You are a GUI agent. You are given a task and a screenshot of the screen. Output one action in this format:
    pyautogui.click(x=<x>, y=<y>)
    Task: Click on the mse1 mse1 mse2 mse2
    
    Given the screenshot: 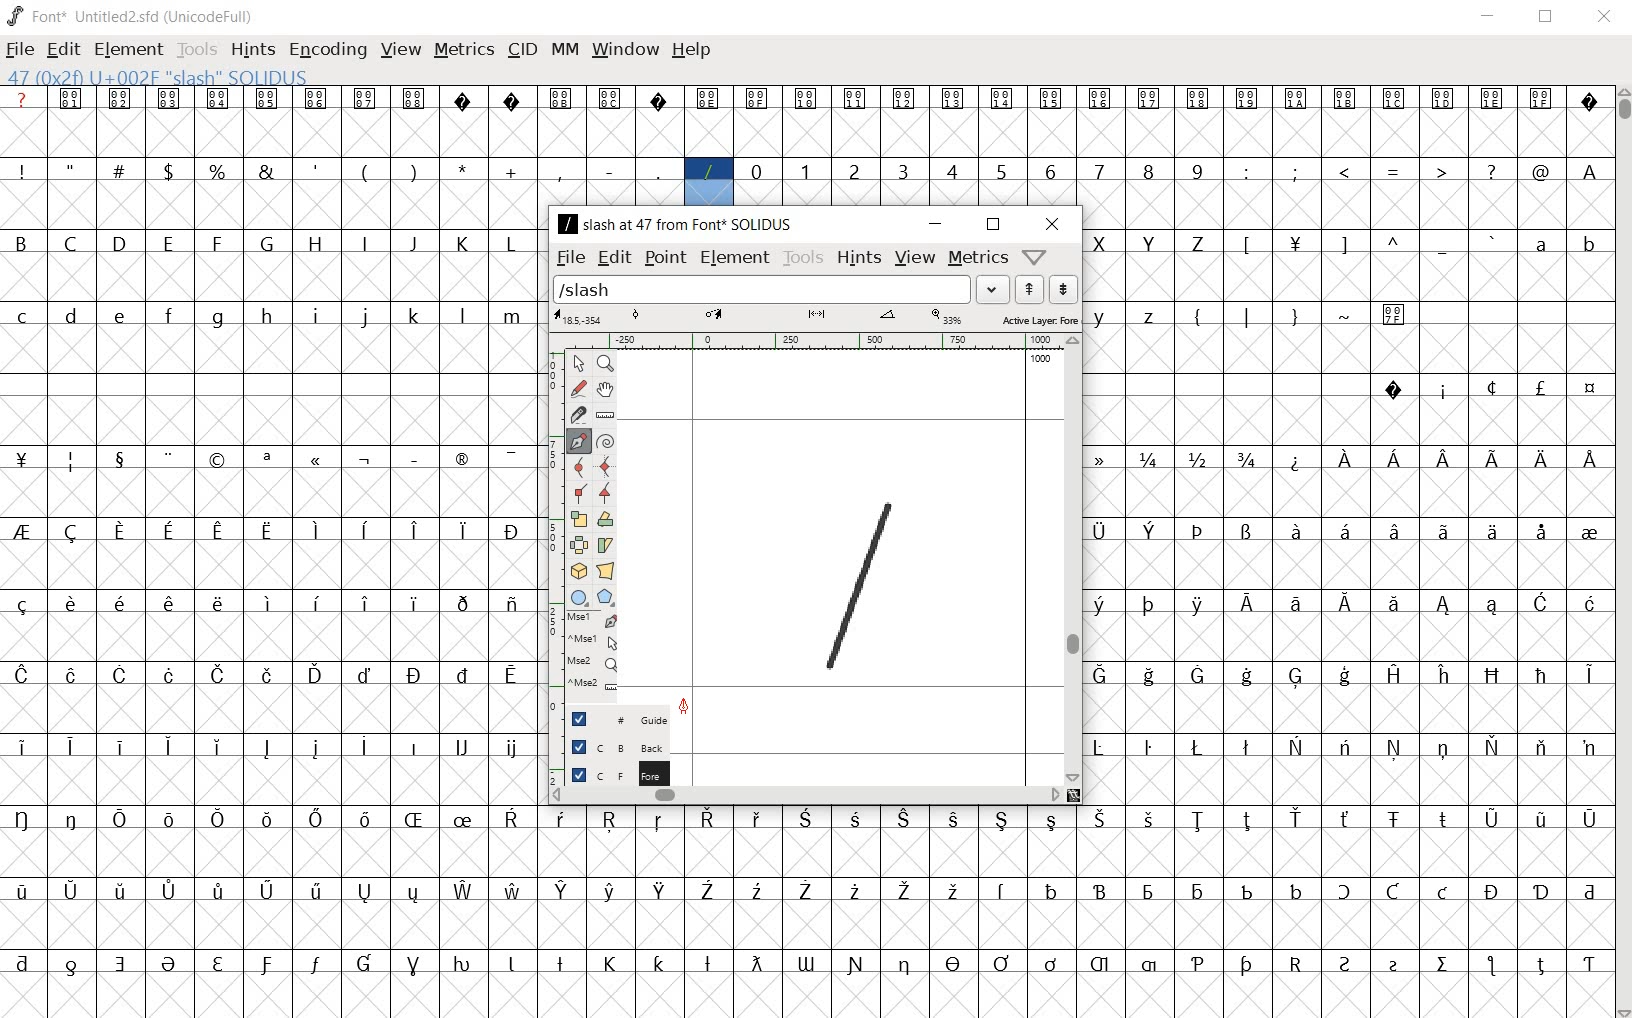 What is the action you would take?
    pyautogui.click(x=594, y=651)
    